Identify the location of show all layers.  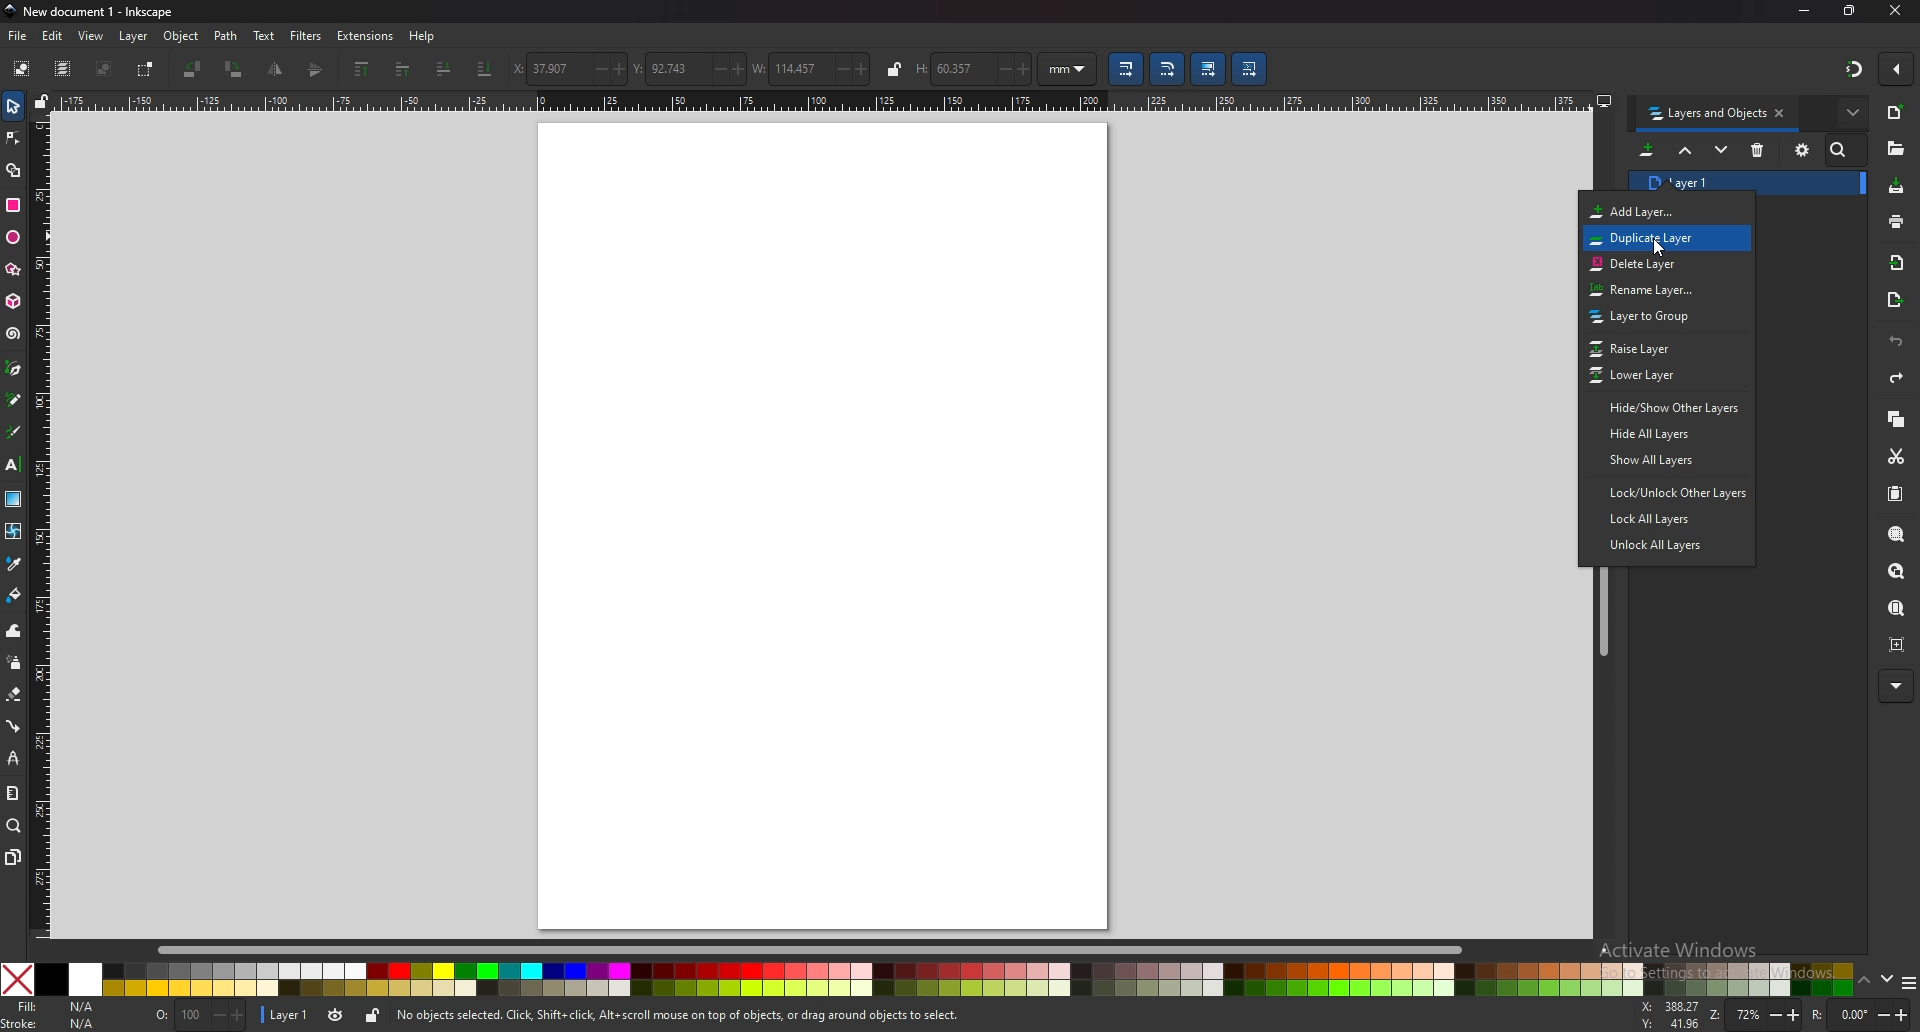
(1662, 461).